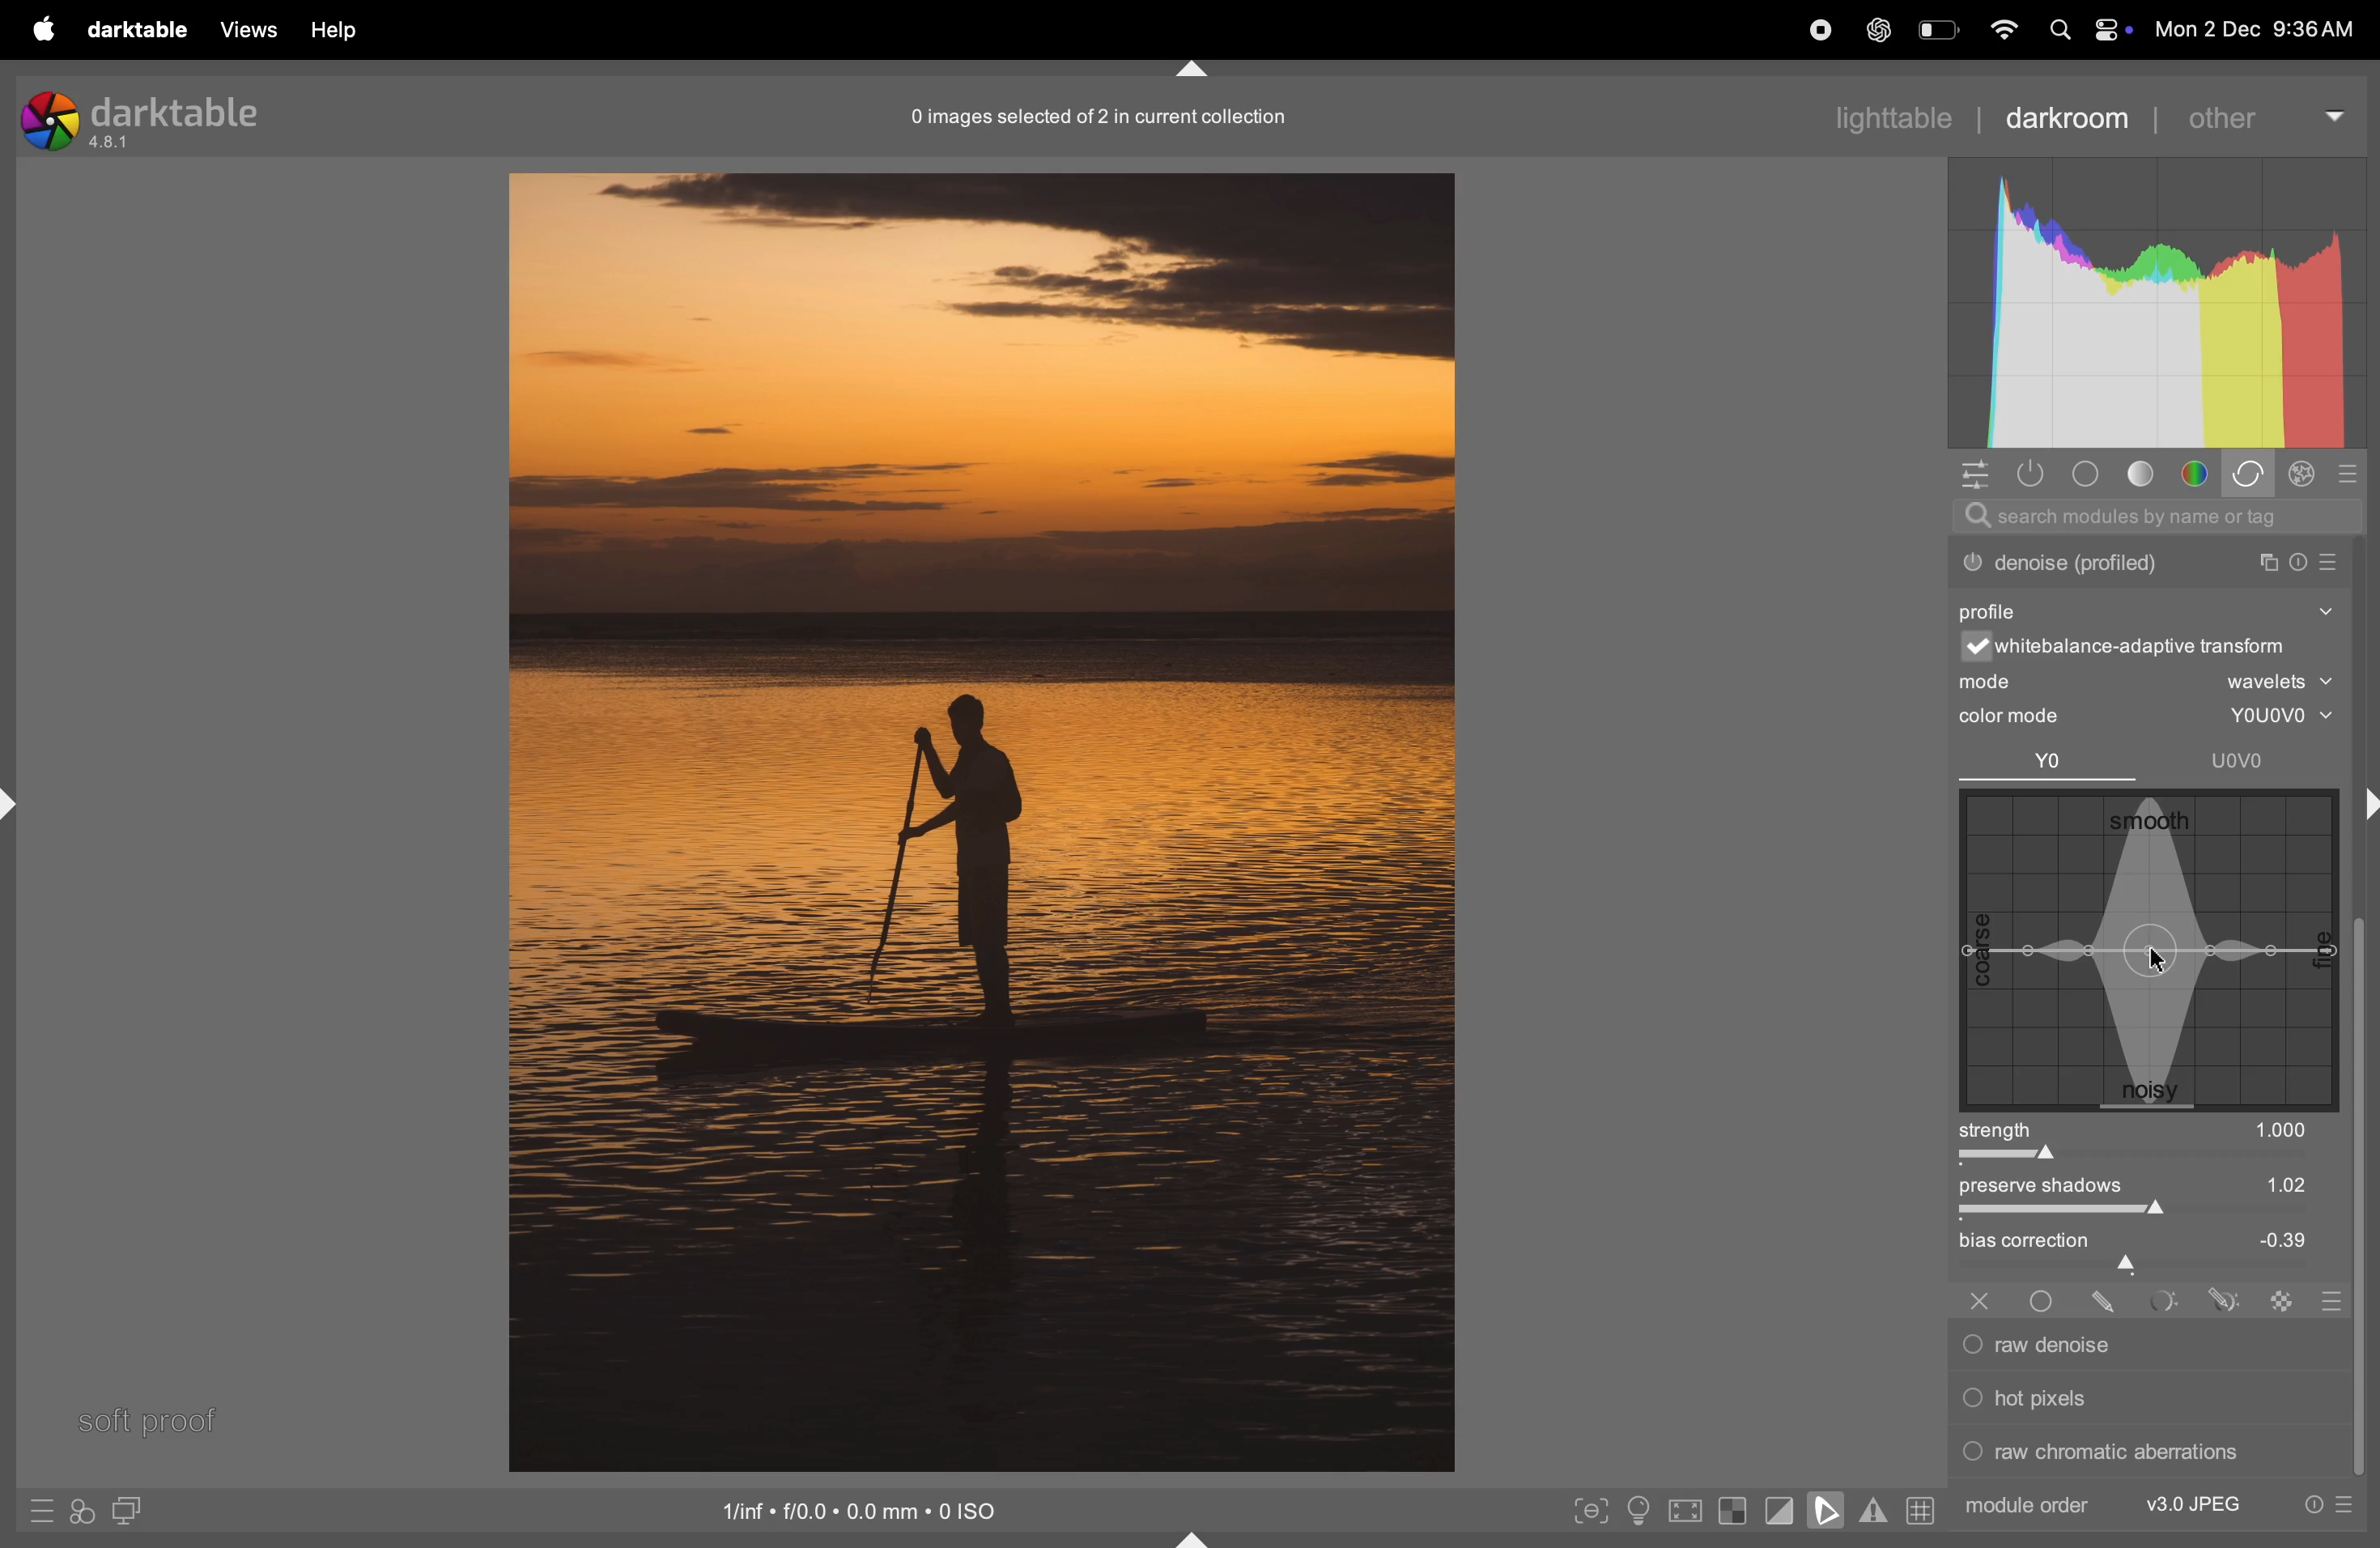 Image resolution: width=2380 pixels, height=1548 pixels. What do you see at coordinates (2129, 1157) in the screenshot?
I see `toggle bar` at bounding box center [2129, 1157].